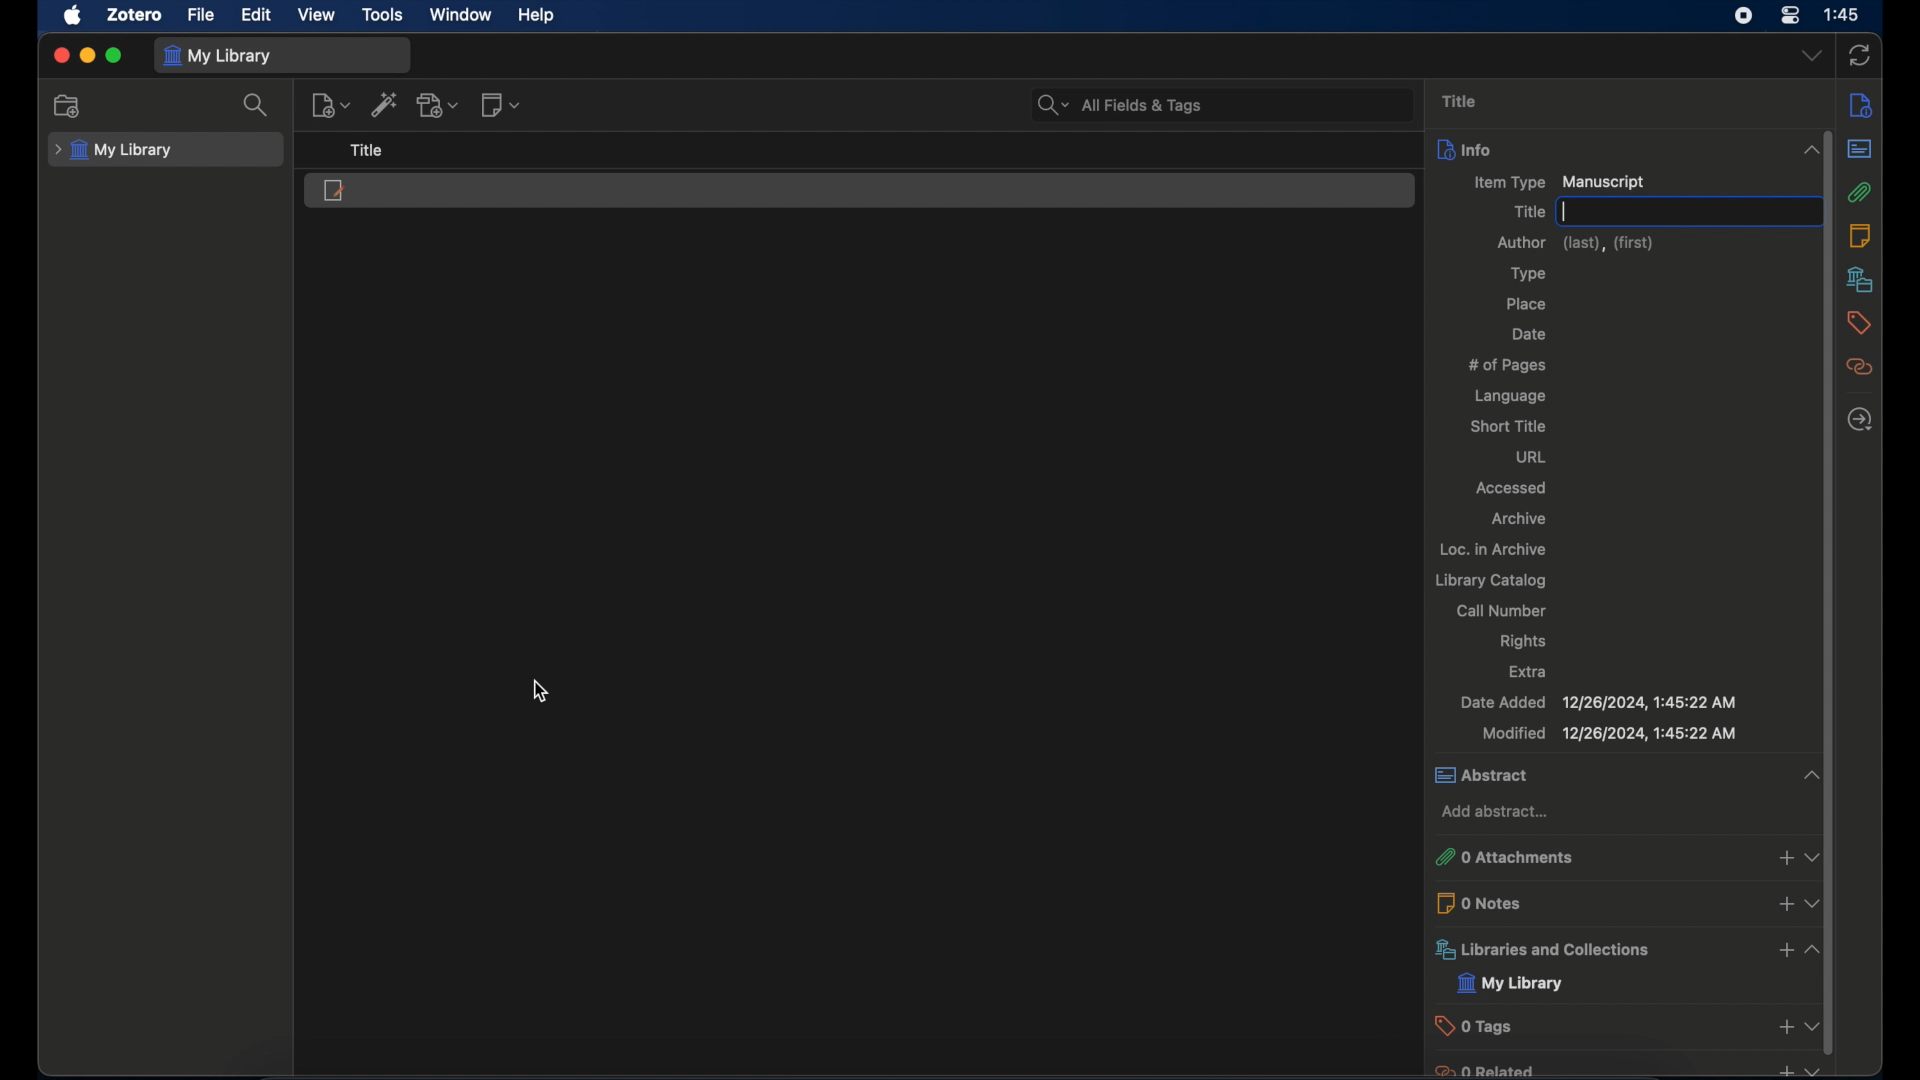  I want to click on libraries, so click(1860, 279).